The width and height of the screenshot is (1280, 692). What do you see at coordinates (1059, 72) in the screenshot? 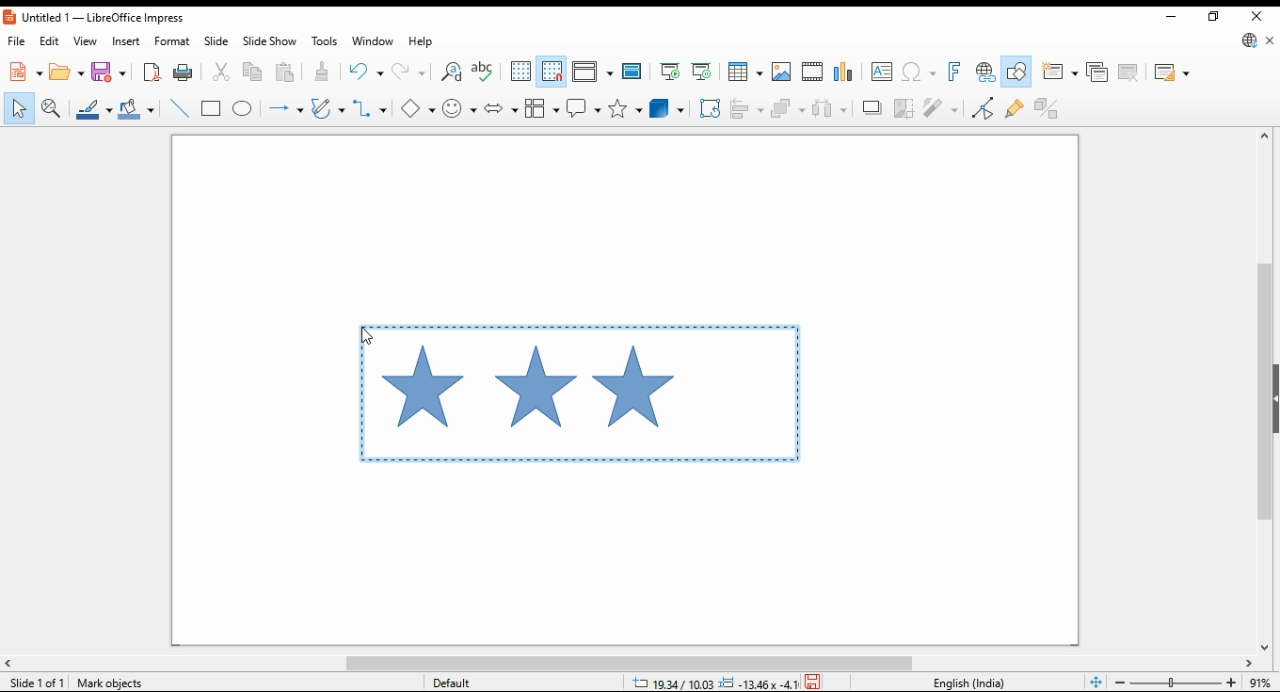
I see `new slide` at bounding box center [1059, 72].